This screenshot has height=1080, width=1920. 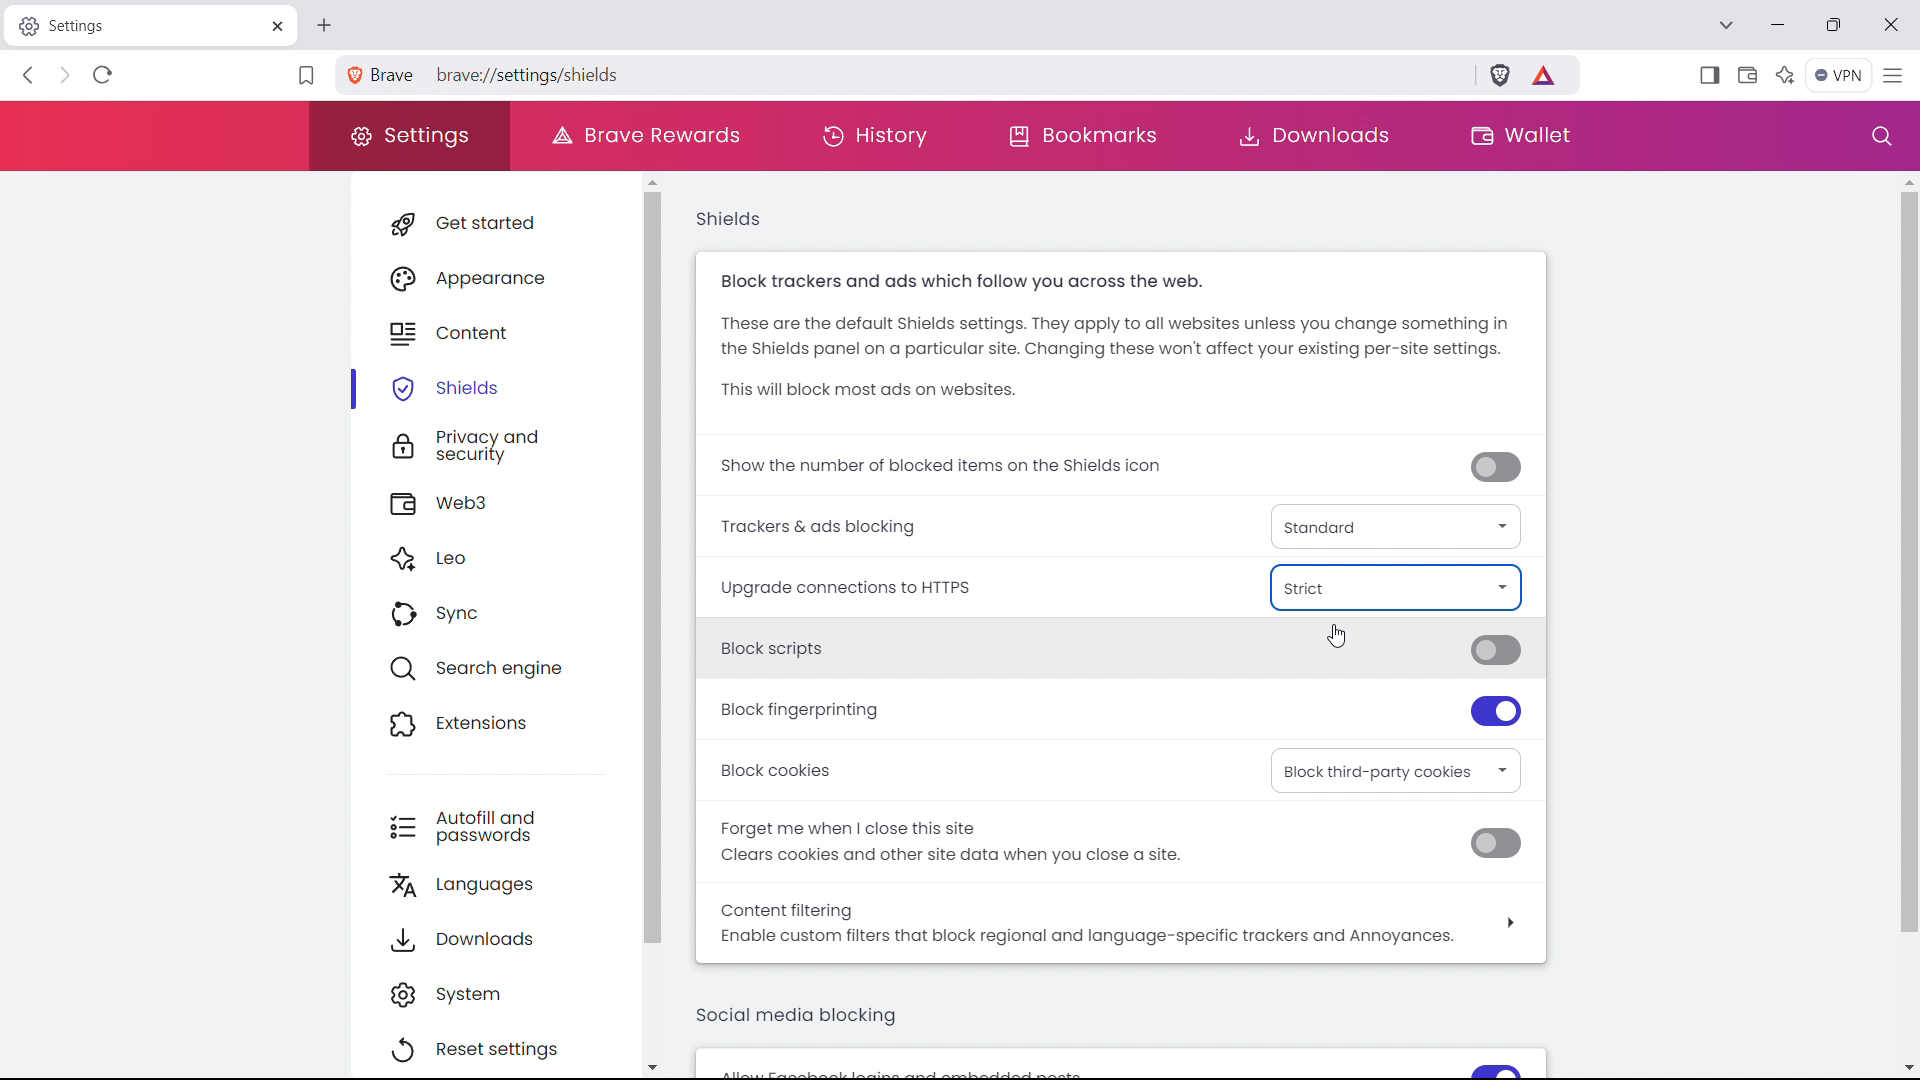 I want to click on search brave or type a URL, so click(x=916, y=74).